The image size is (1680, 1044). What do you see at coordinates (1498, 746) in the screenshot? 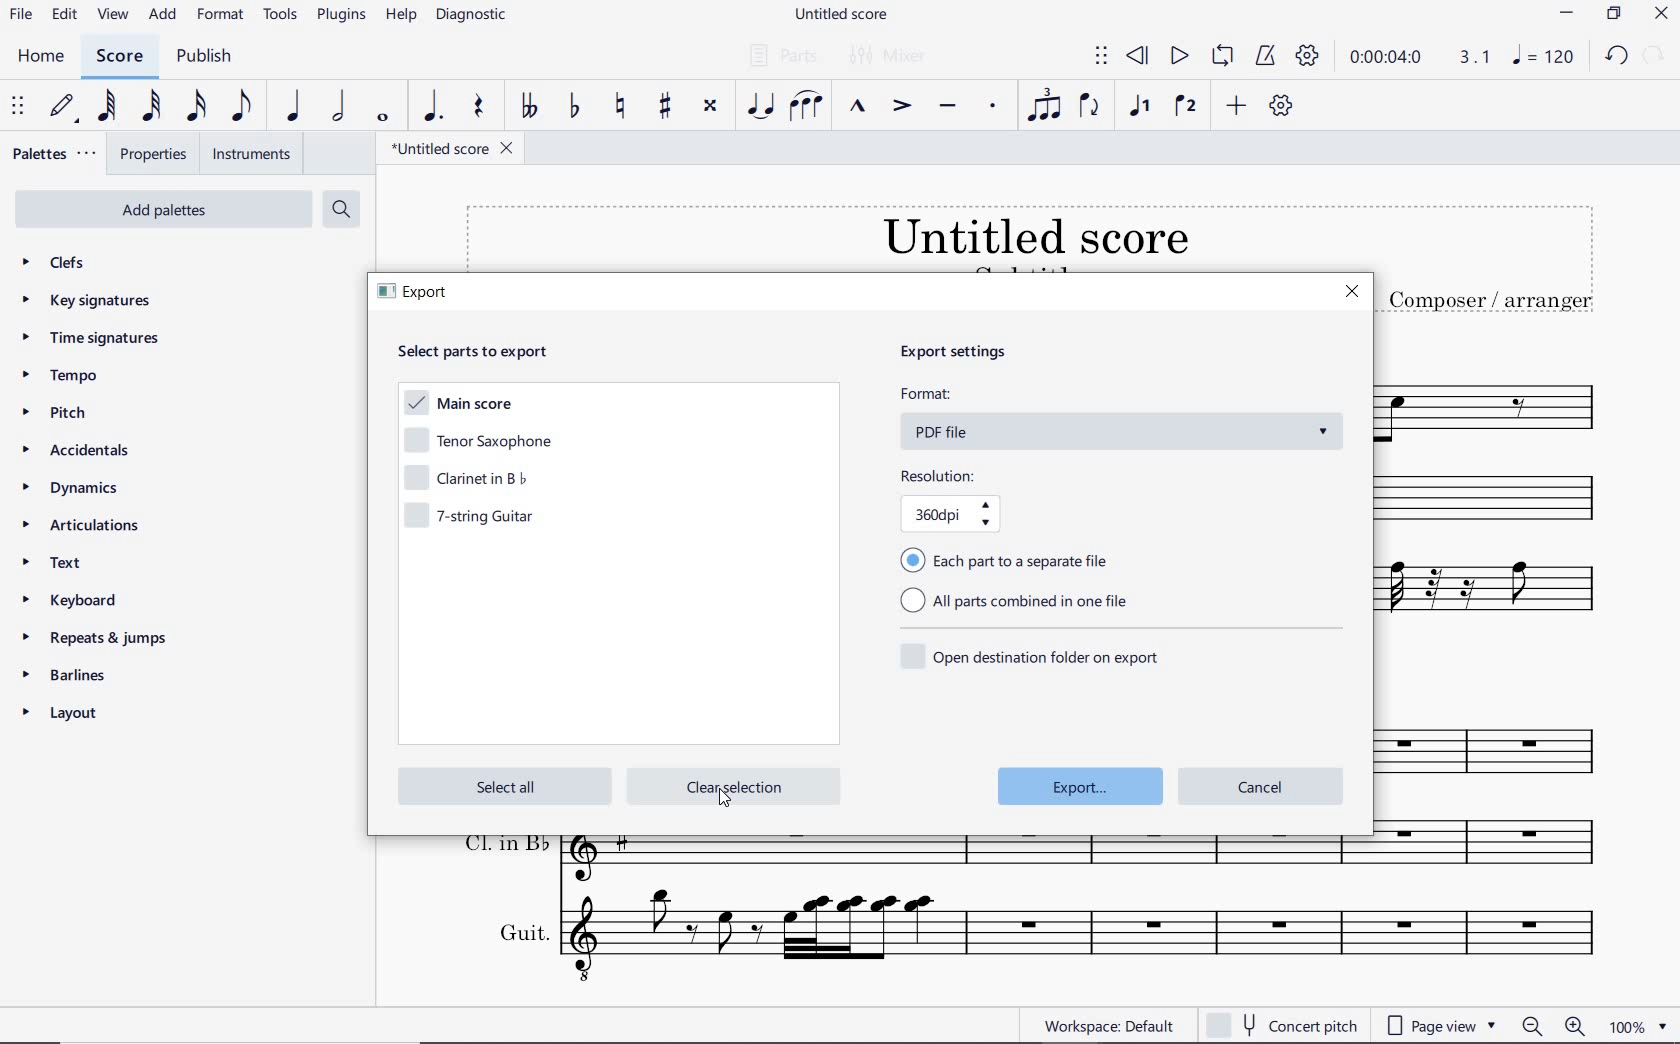
I see `T. Sax` at bounding box center [1498, 746].